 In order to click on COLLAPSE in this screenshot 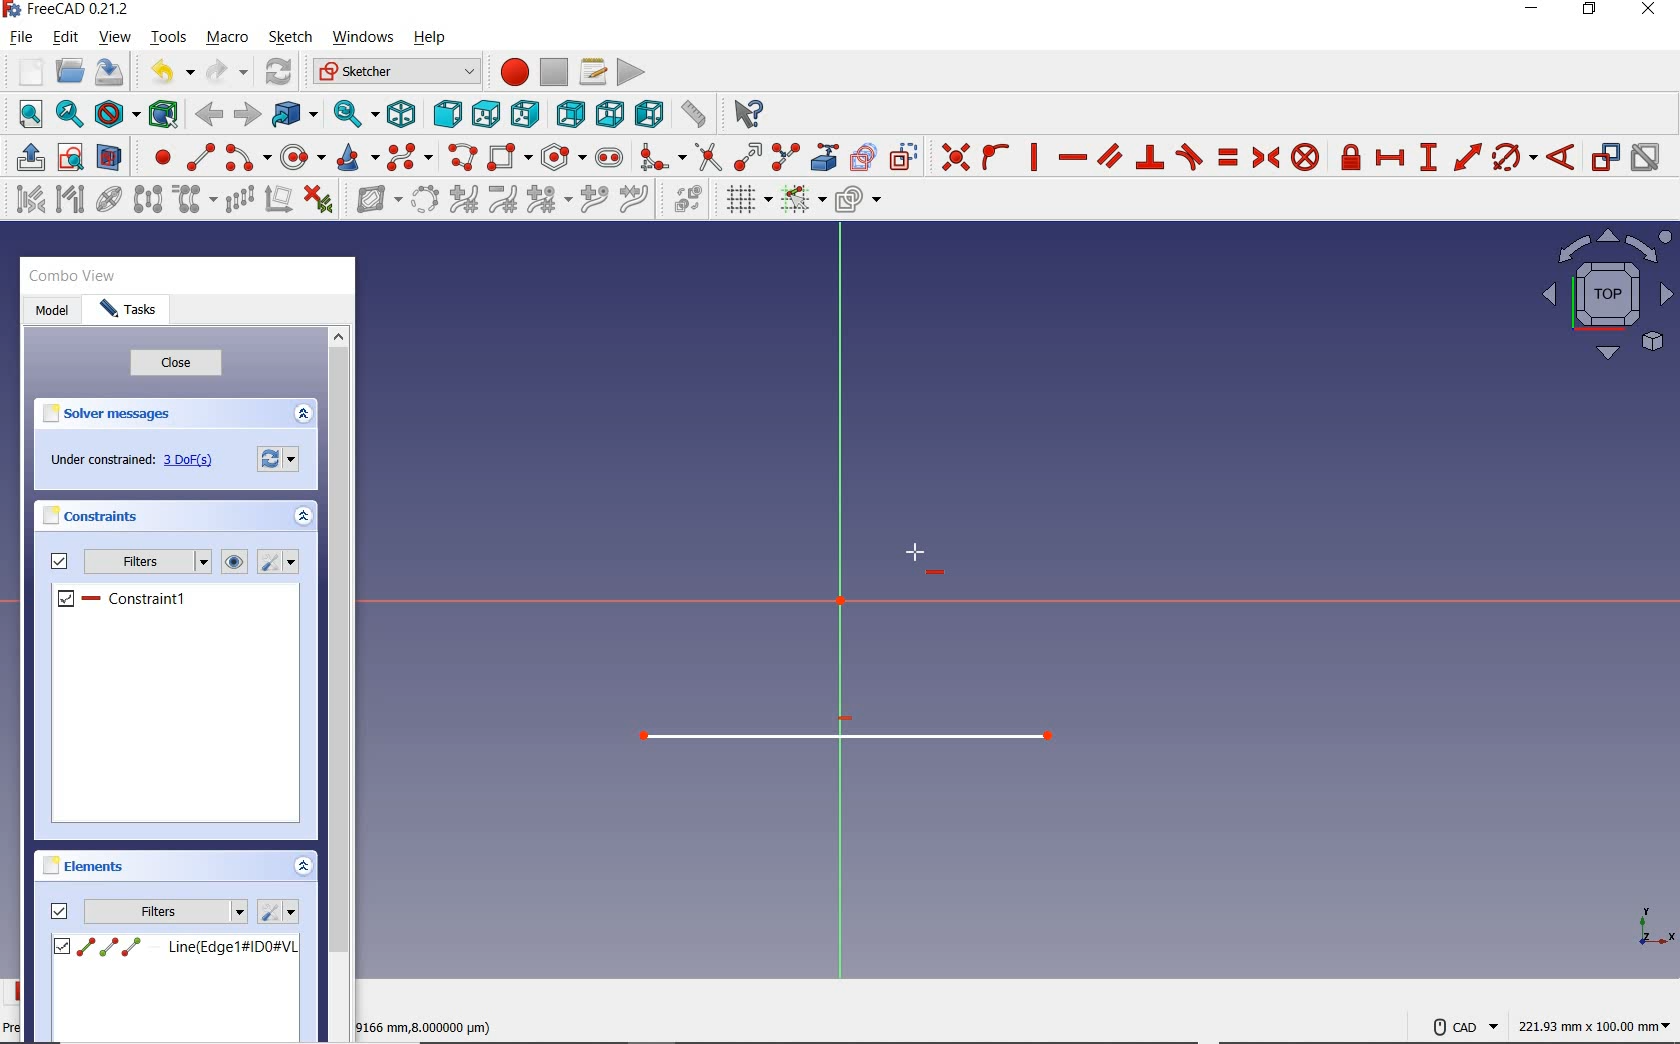, I will do `click(303, 868)`.